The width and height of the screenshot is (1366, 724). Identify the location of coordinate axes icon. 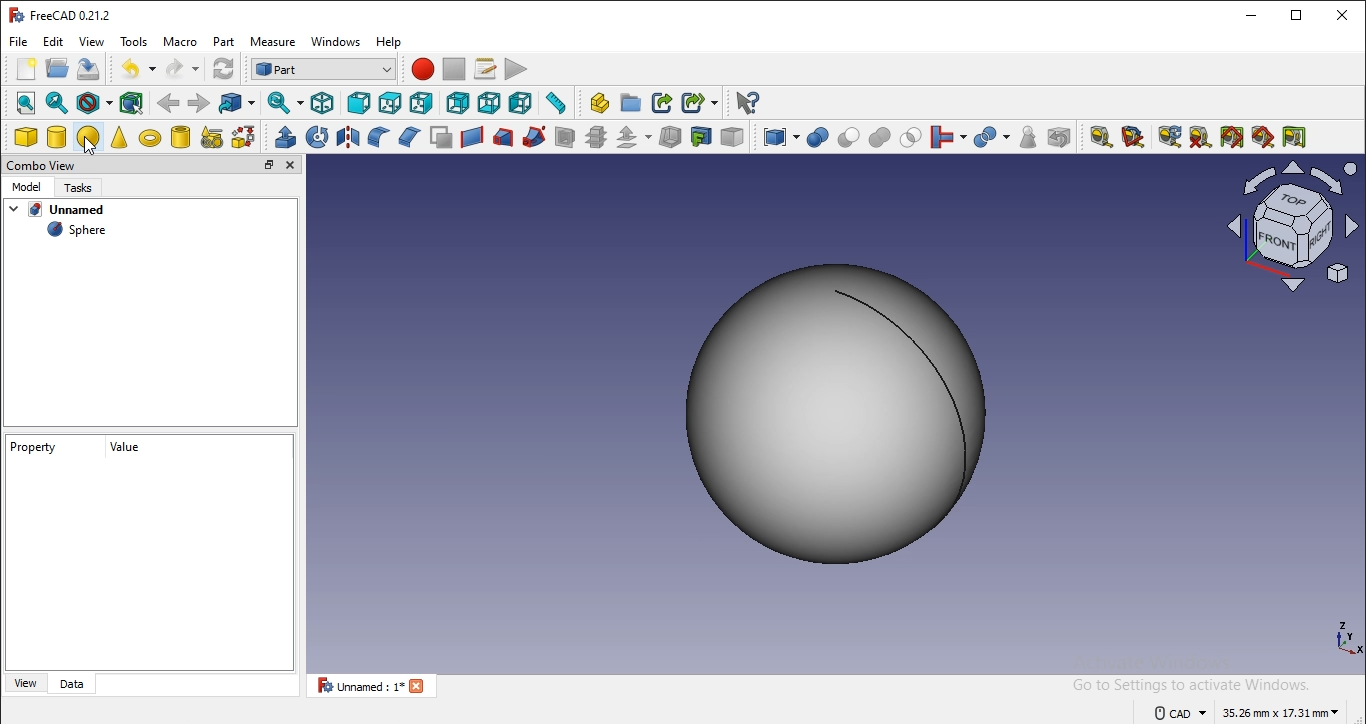
(1346, 641).